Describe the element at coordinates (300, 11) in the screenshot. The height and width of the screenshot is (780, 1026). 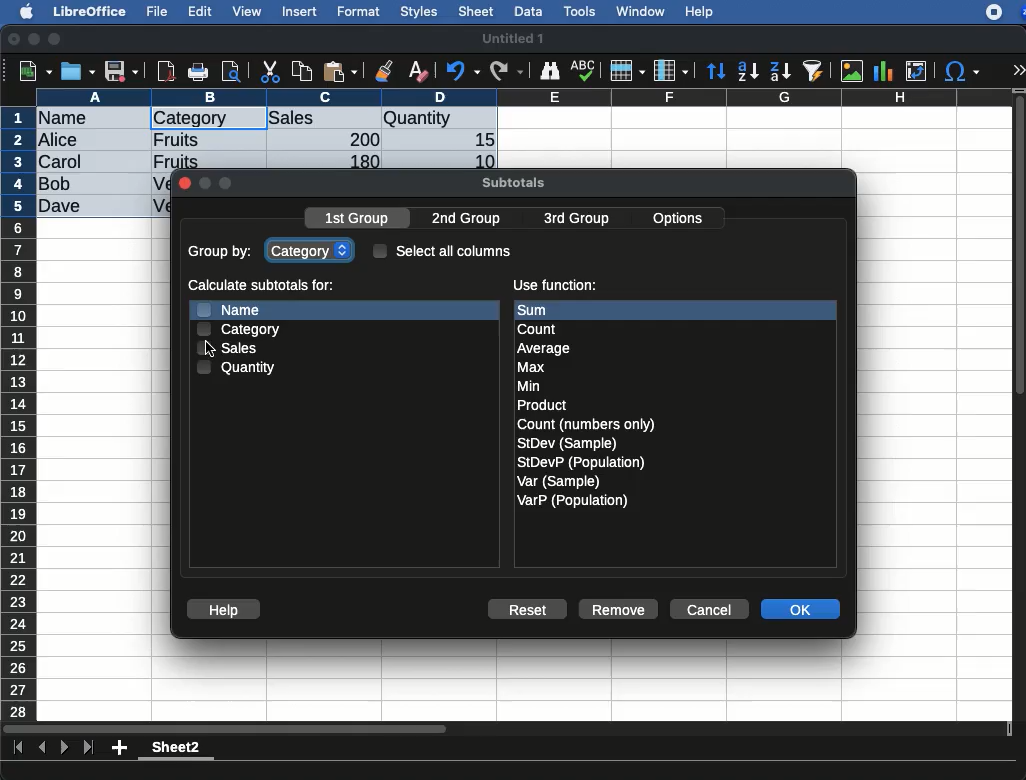
I see `insert` at that location.